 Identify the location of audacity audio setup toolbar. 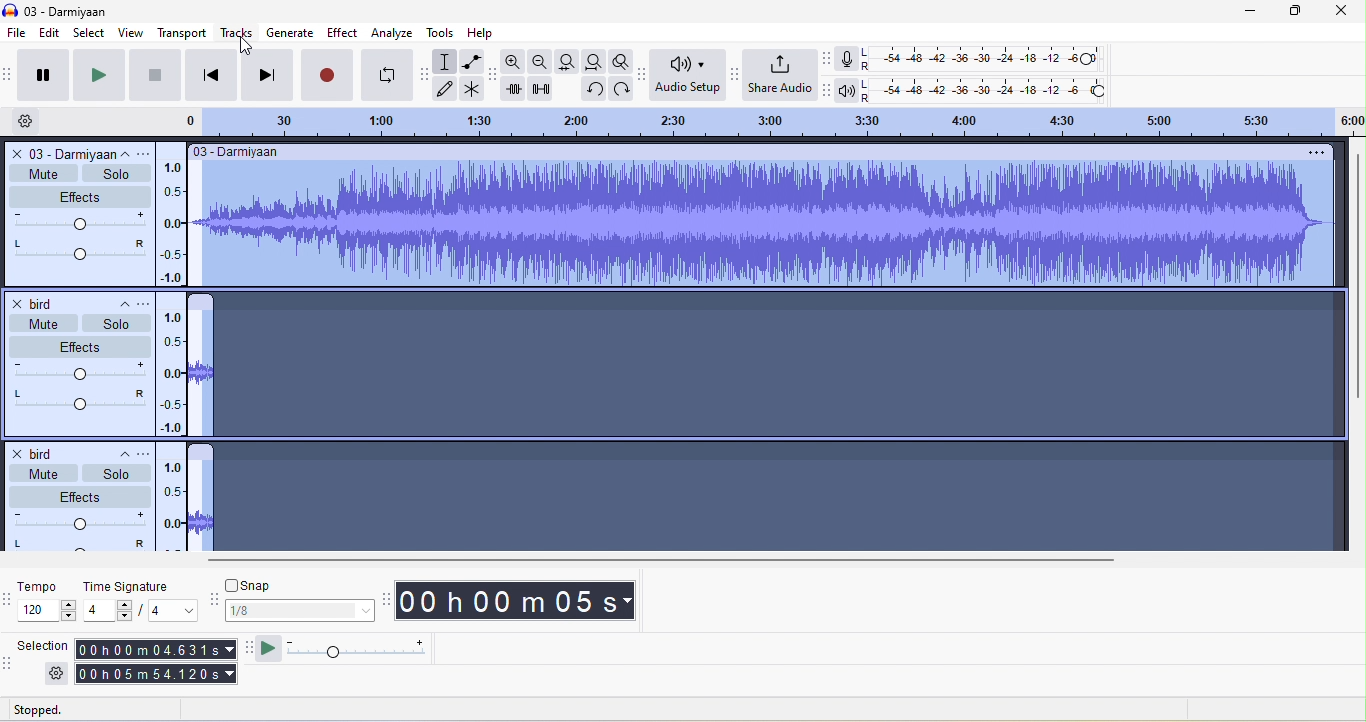
(645, 73).